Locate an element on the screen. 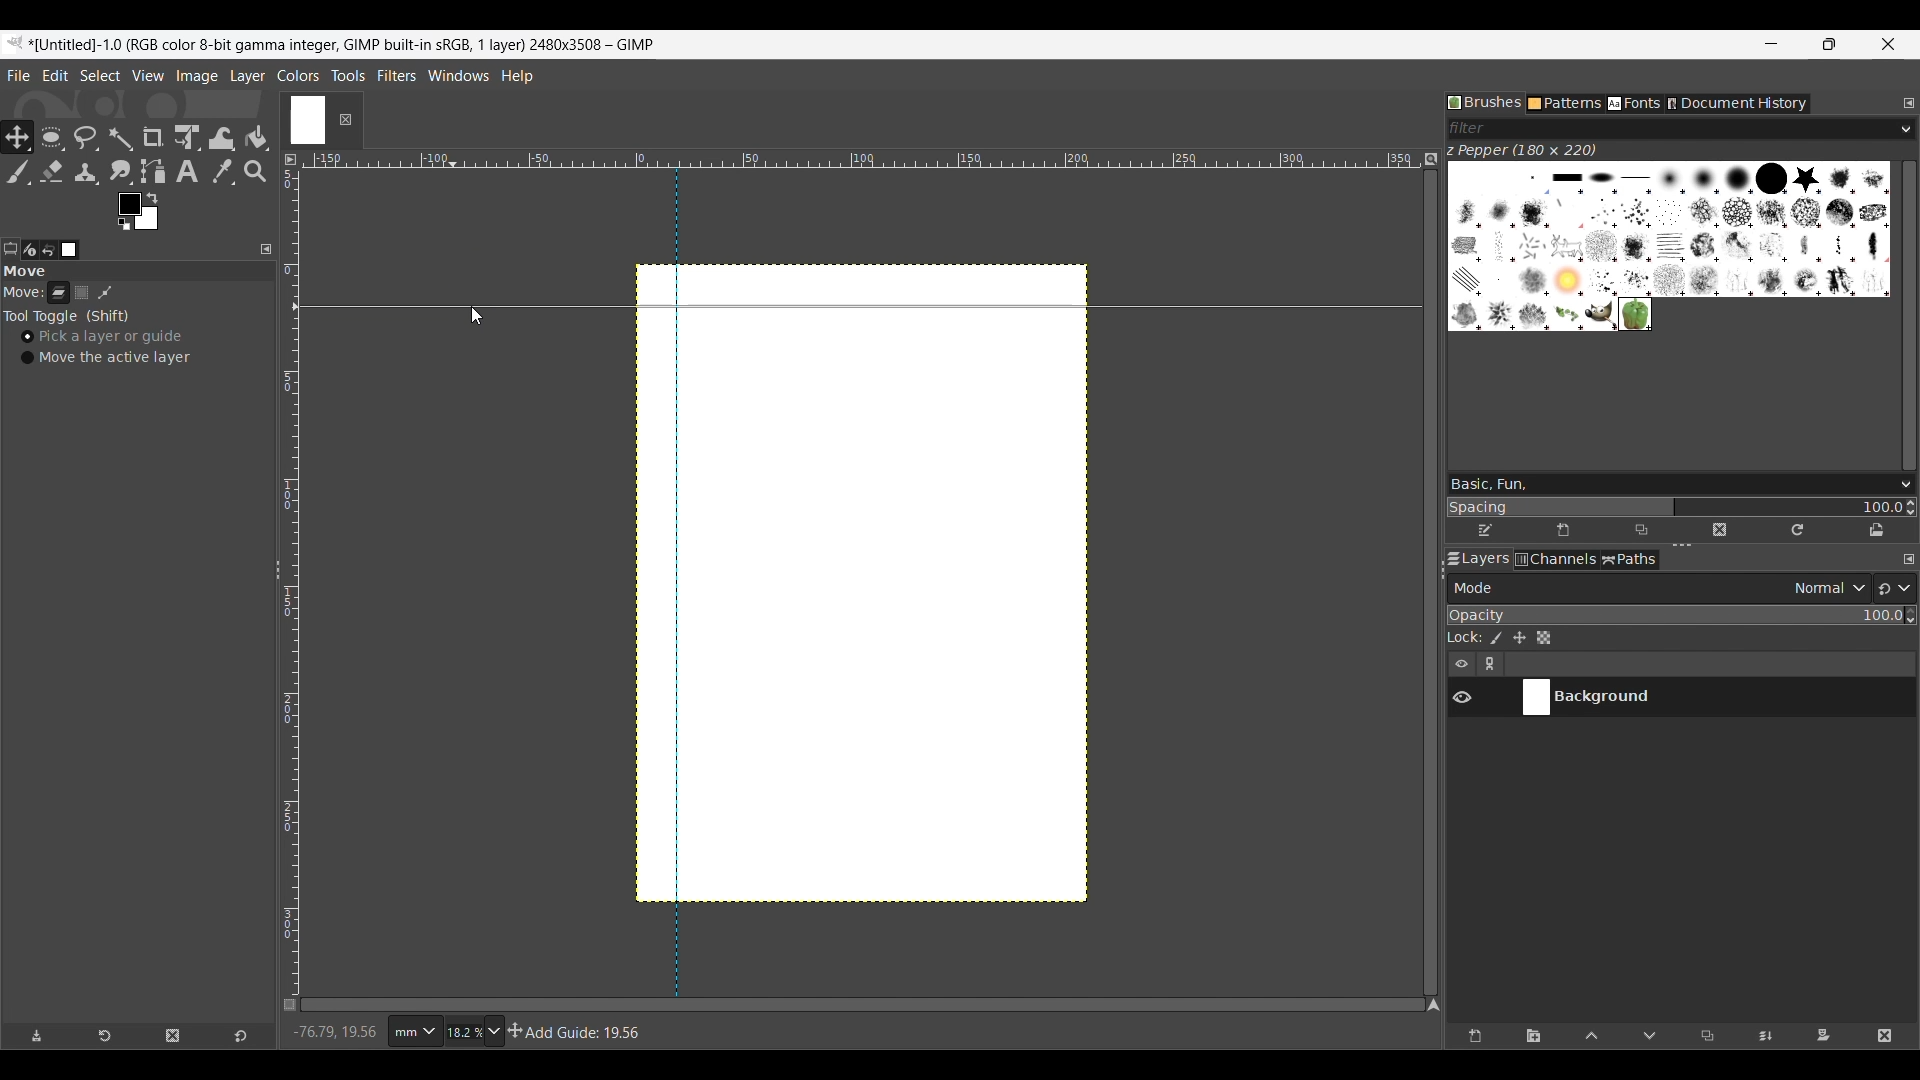  Create a new layer is located at coordinates (1474, 1037).